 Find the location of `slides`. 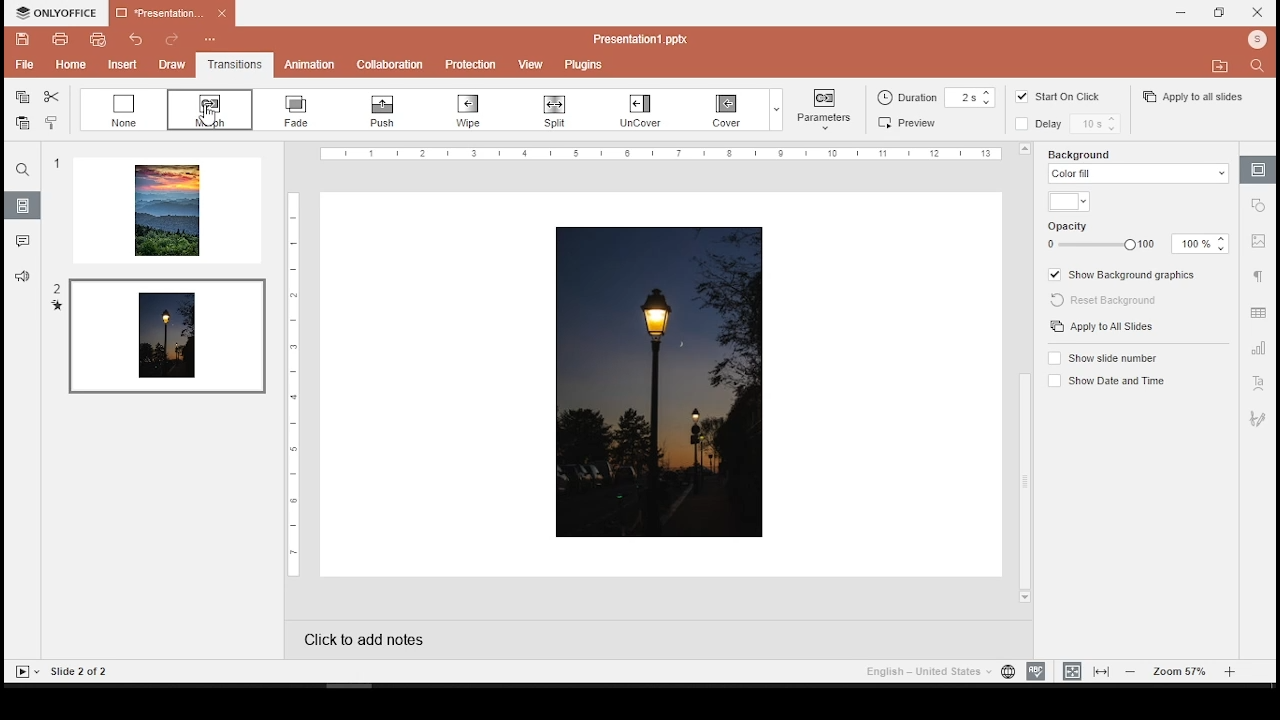

slides is located at coordinates (23, 206).